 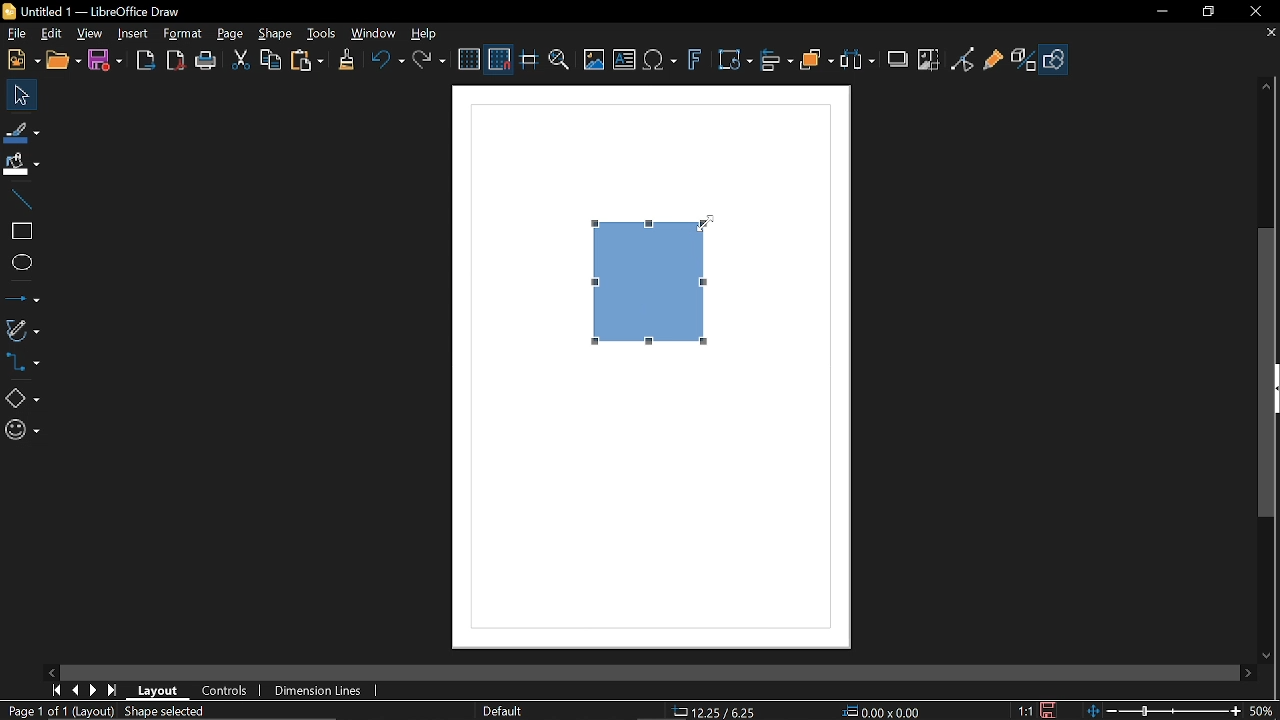 What do you see at coordinates (76, 690) in the screenshot?
I see `previous page` at bounding box center [76, 690].